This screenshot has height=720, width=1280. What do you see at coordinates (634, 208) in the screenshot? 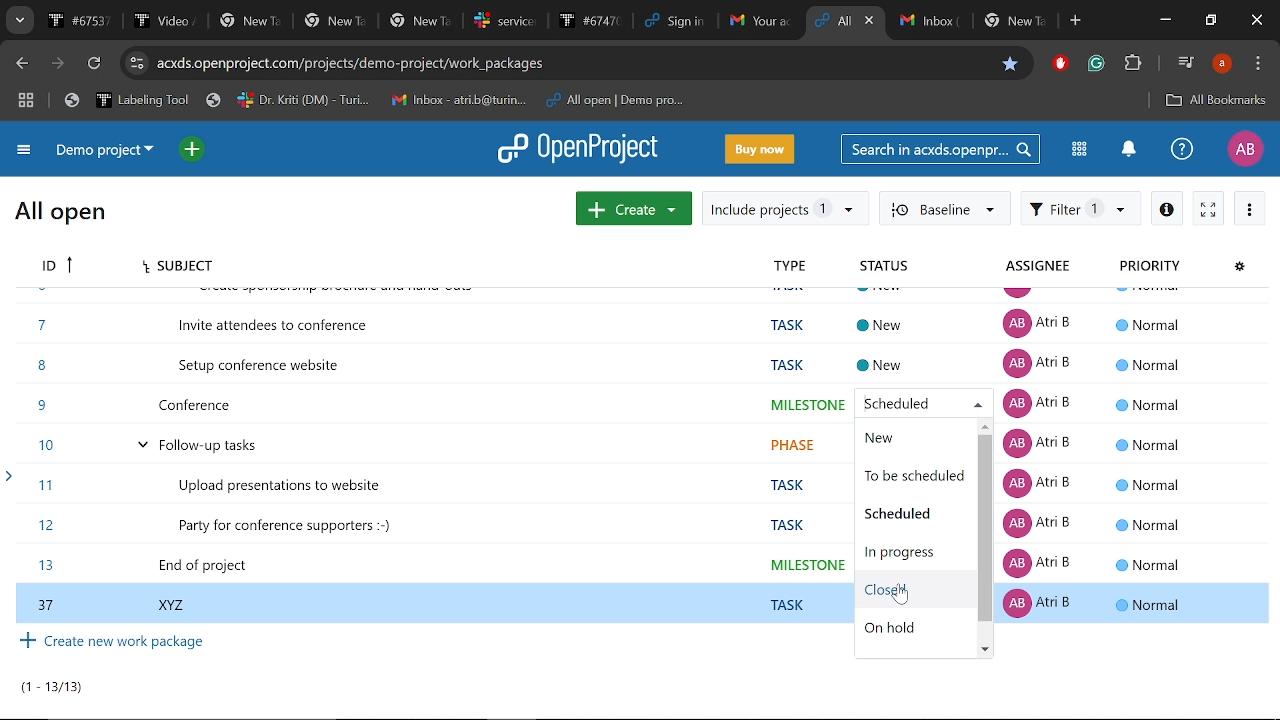
I see `Create` at bounding box center [634, 208].